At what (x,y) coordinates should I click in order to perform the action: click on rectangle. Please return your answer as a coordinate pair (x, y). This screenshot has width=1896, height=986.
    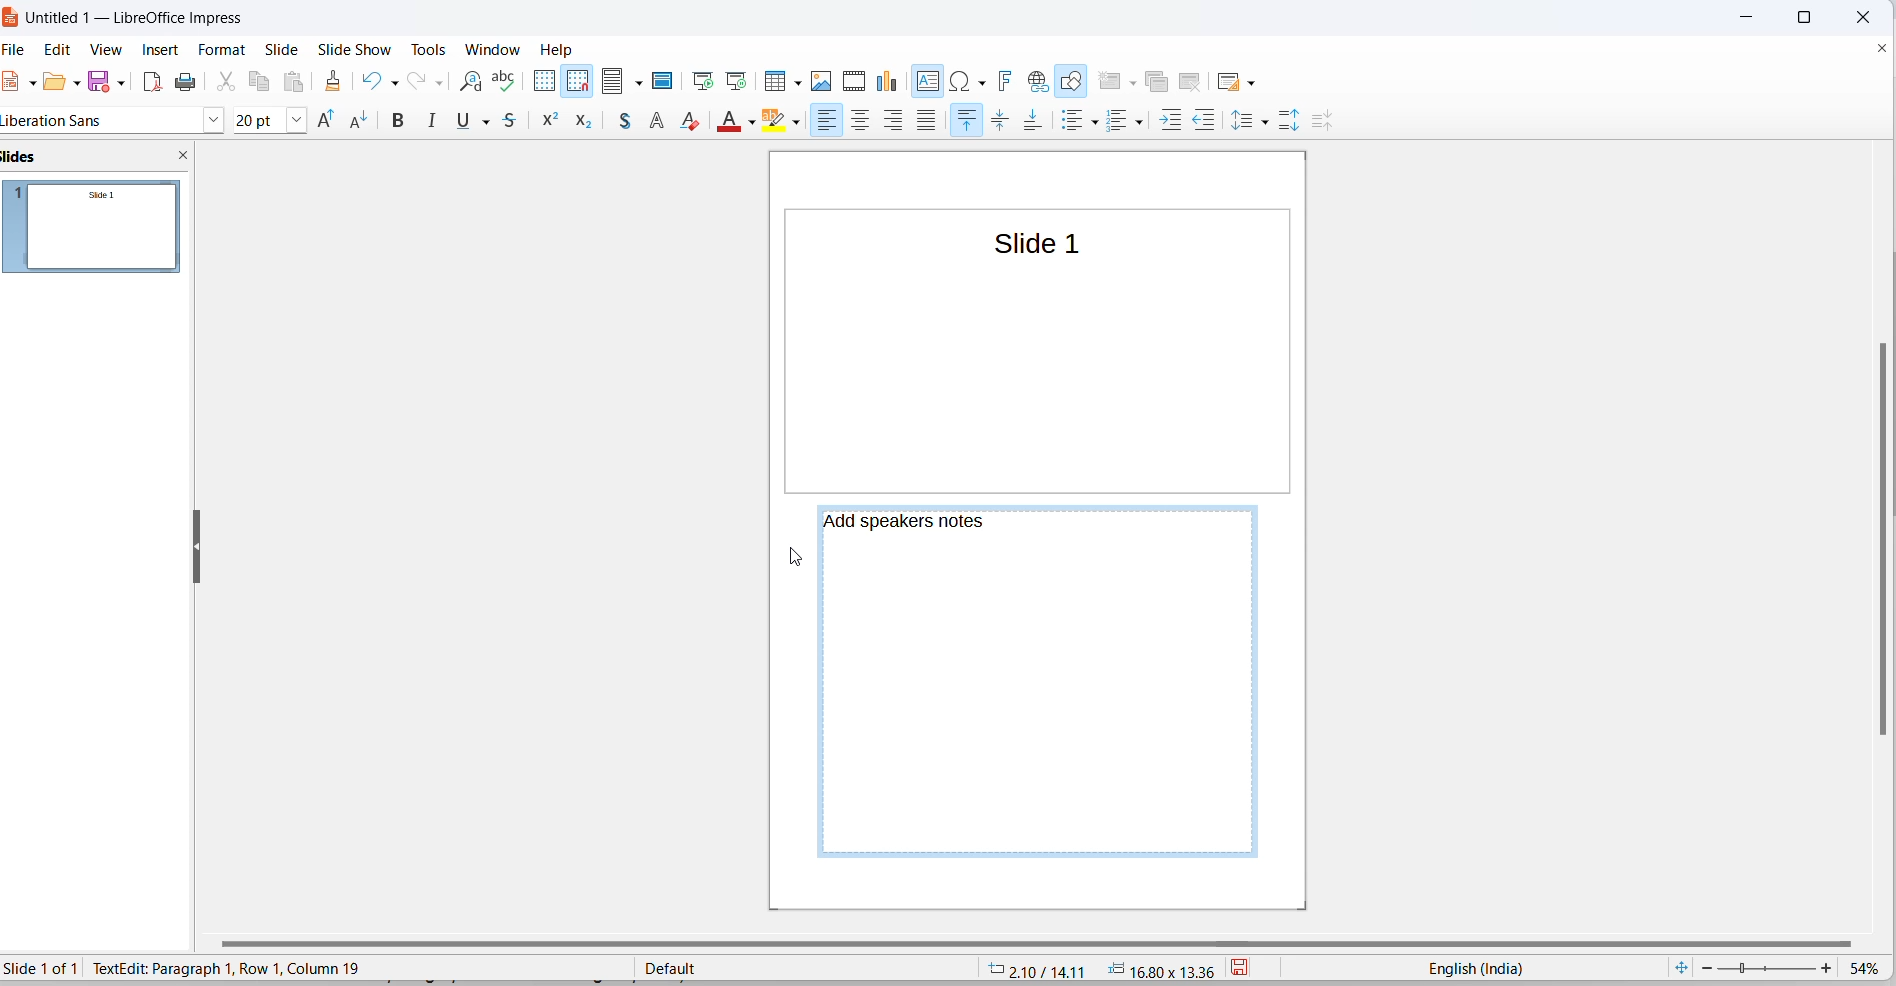
    Looking at the image, I should click on (219, 120).